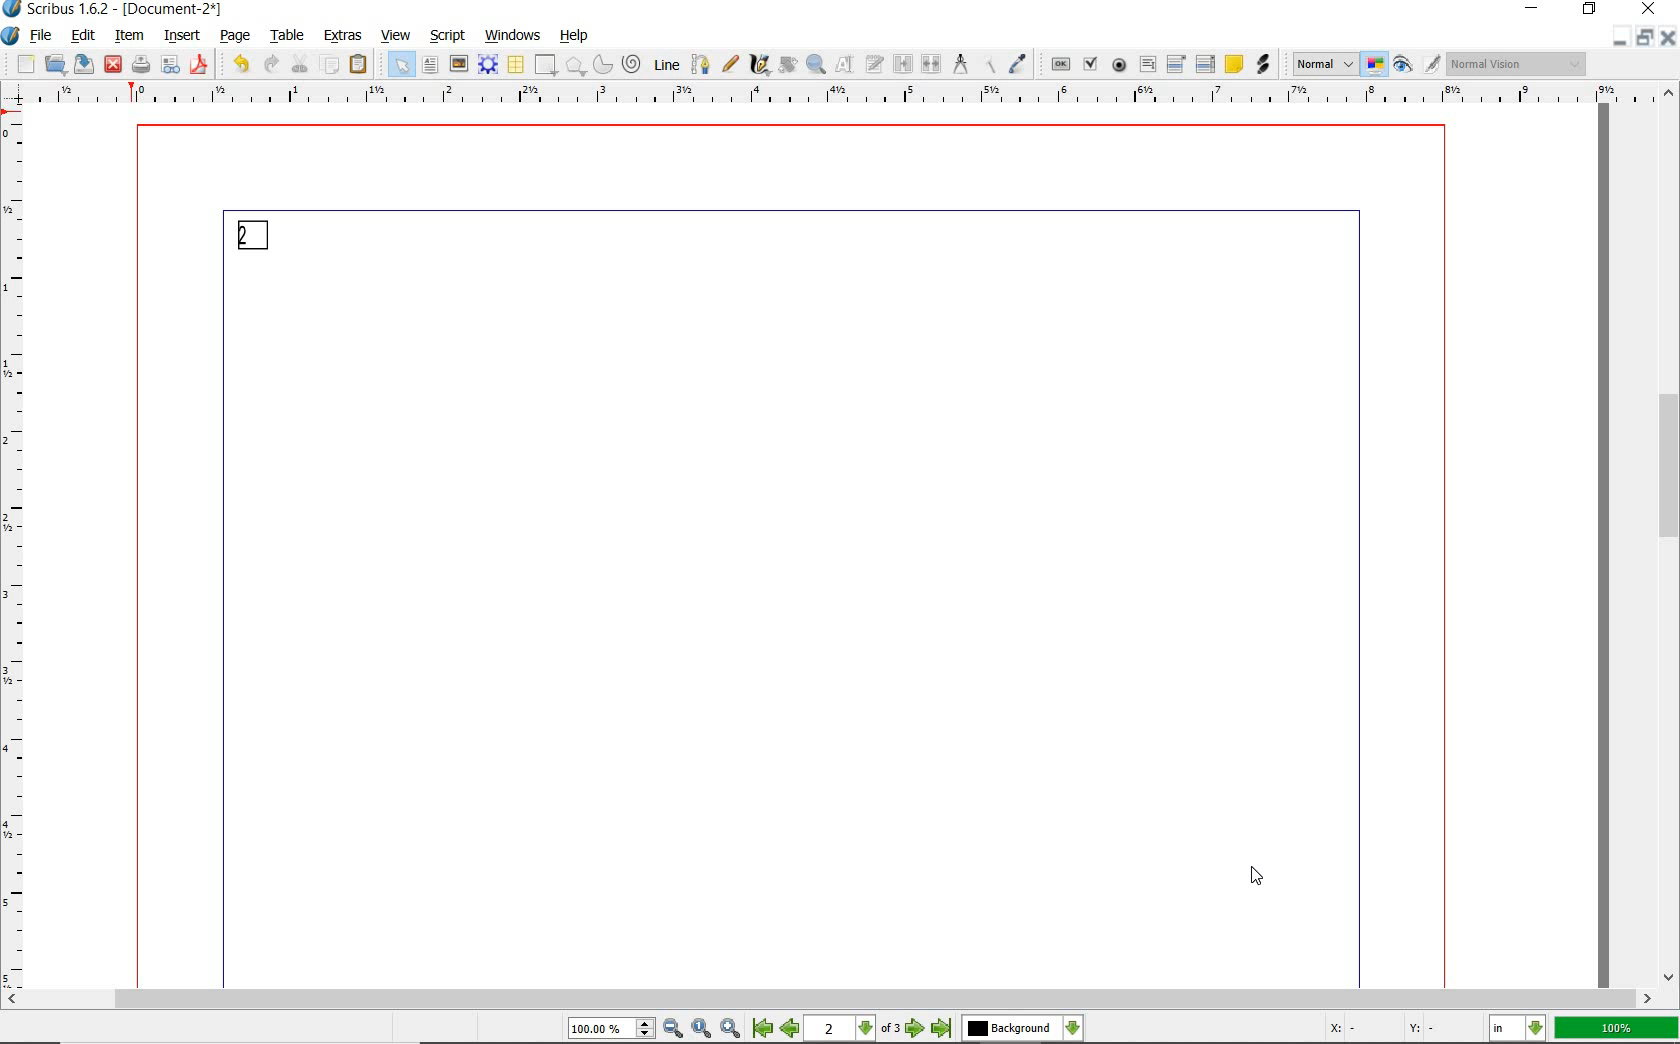 The height and width of the screenshot is (1044, 1680). I want to click on Vertical Margin, so click(19, 552).